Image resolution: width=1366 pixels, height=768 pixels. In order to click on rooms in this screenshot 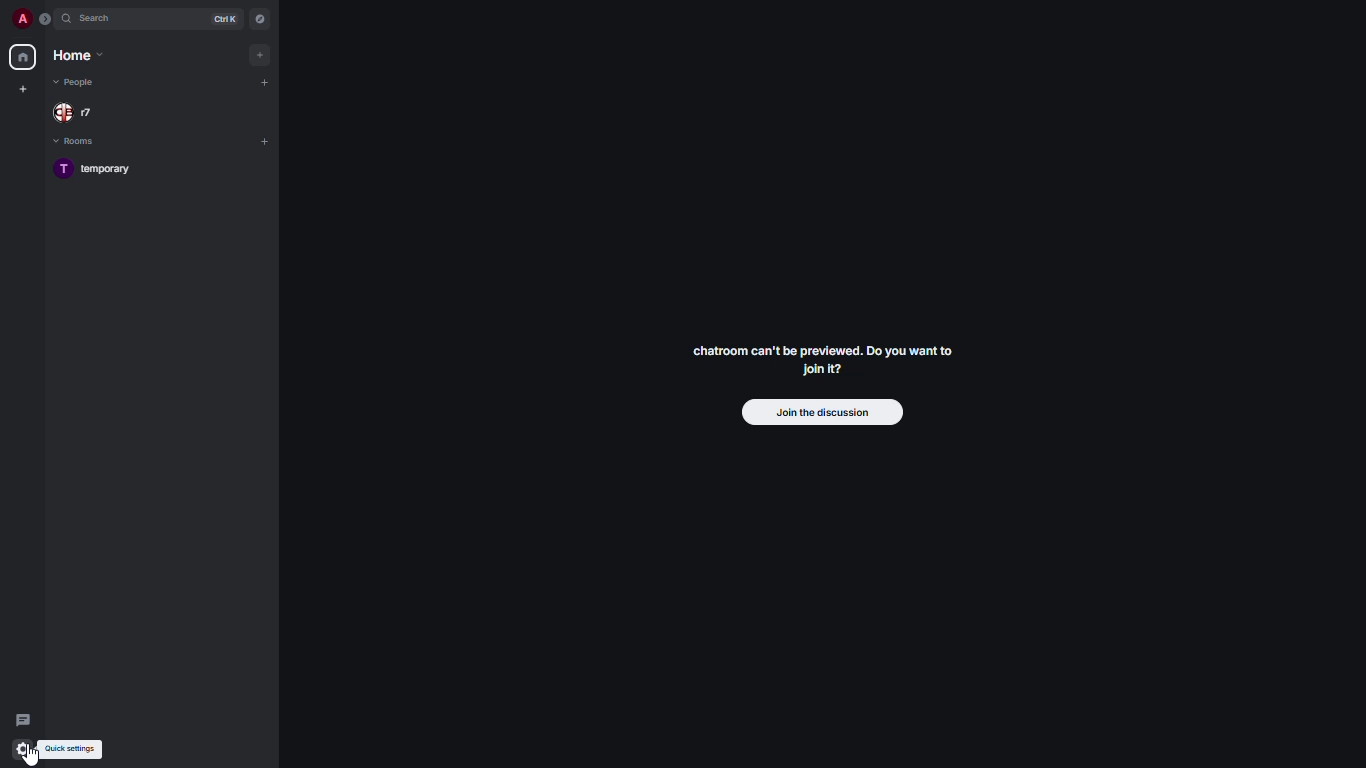, I will do `click(78, 143)`.